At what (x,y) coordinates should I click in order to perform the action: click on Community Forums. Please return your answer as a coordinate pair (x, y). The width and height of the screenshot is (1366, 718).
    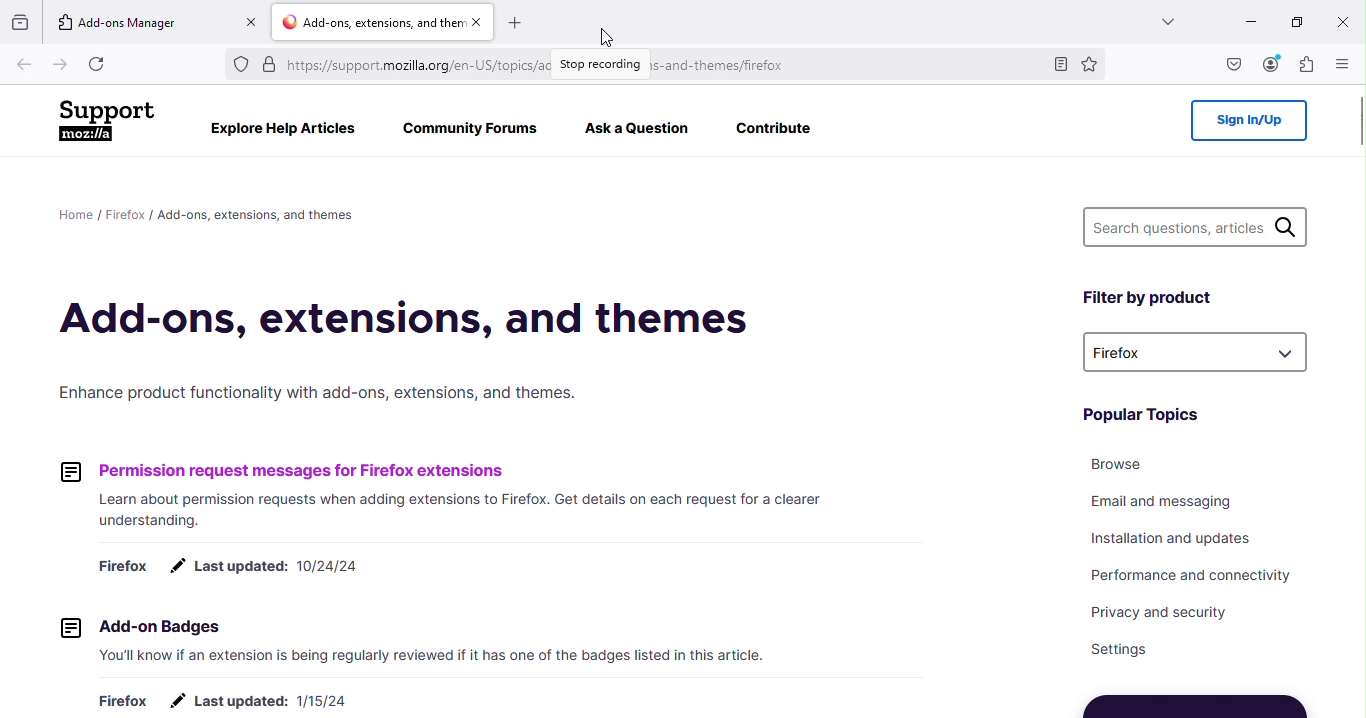
    Looking at the image, I should click on (464, 130).